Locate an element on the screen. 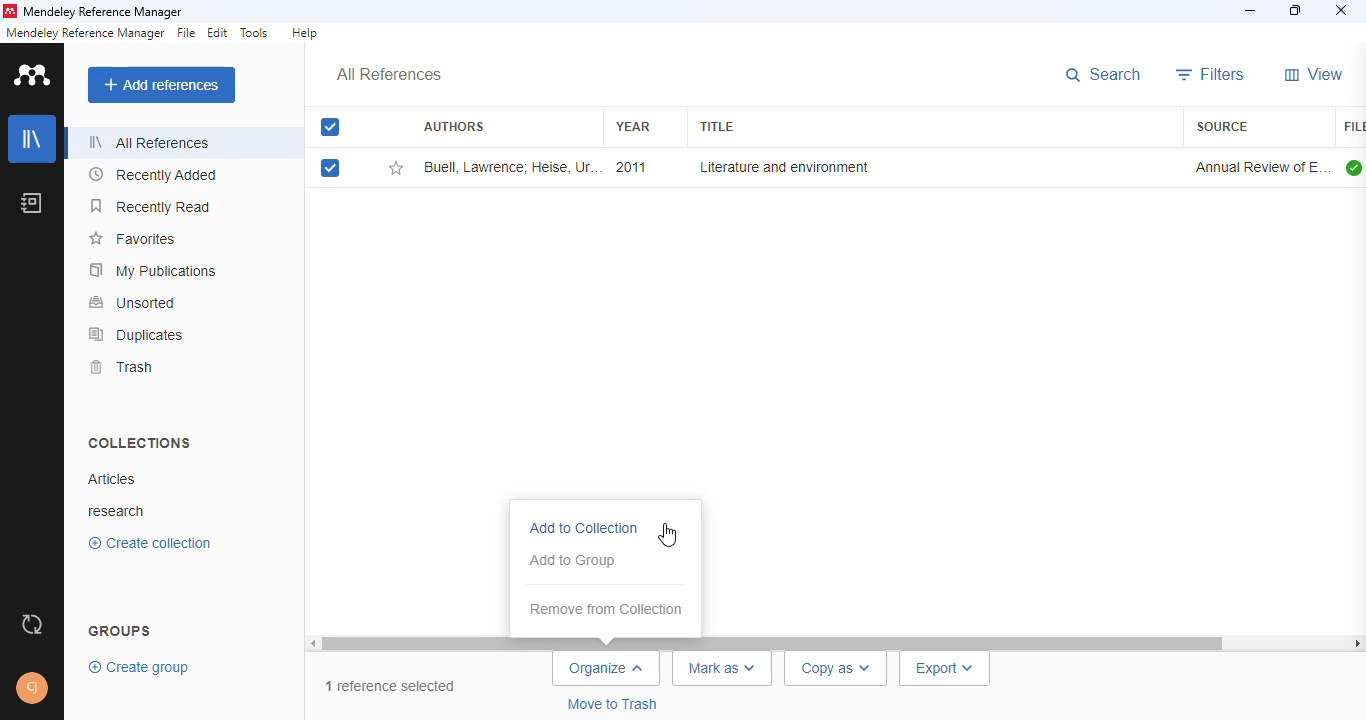 The width and height of the screenshot is (1366, 720). selected is located at coordinates (330, 168).